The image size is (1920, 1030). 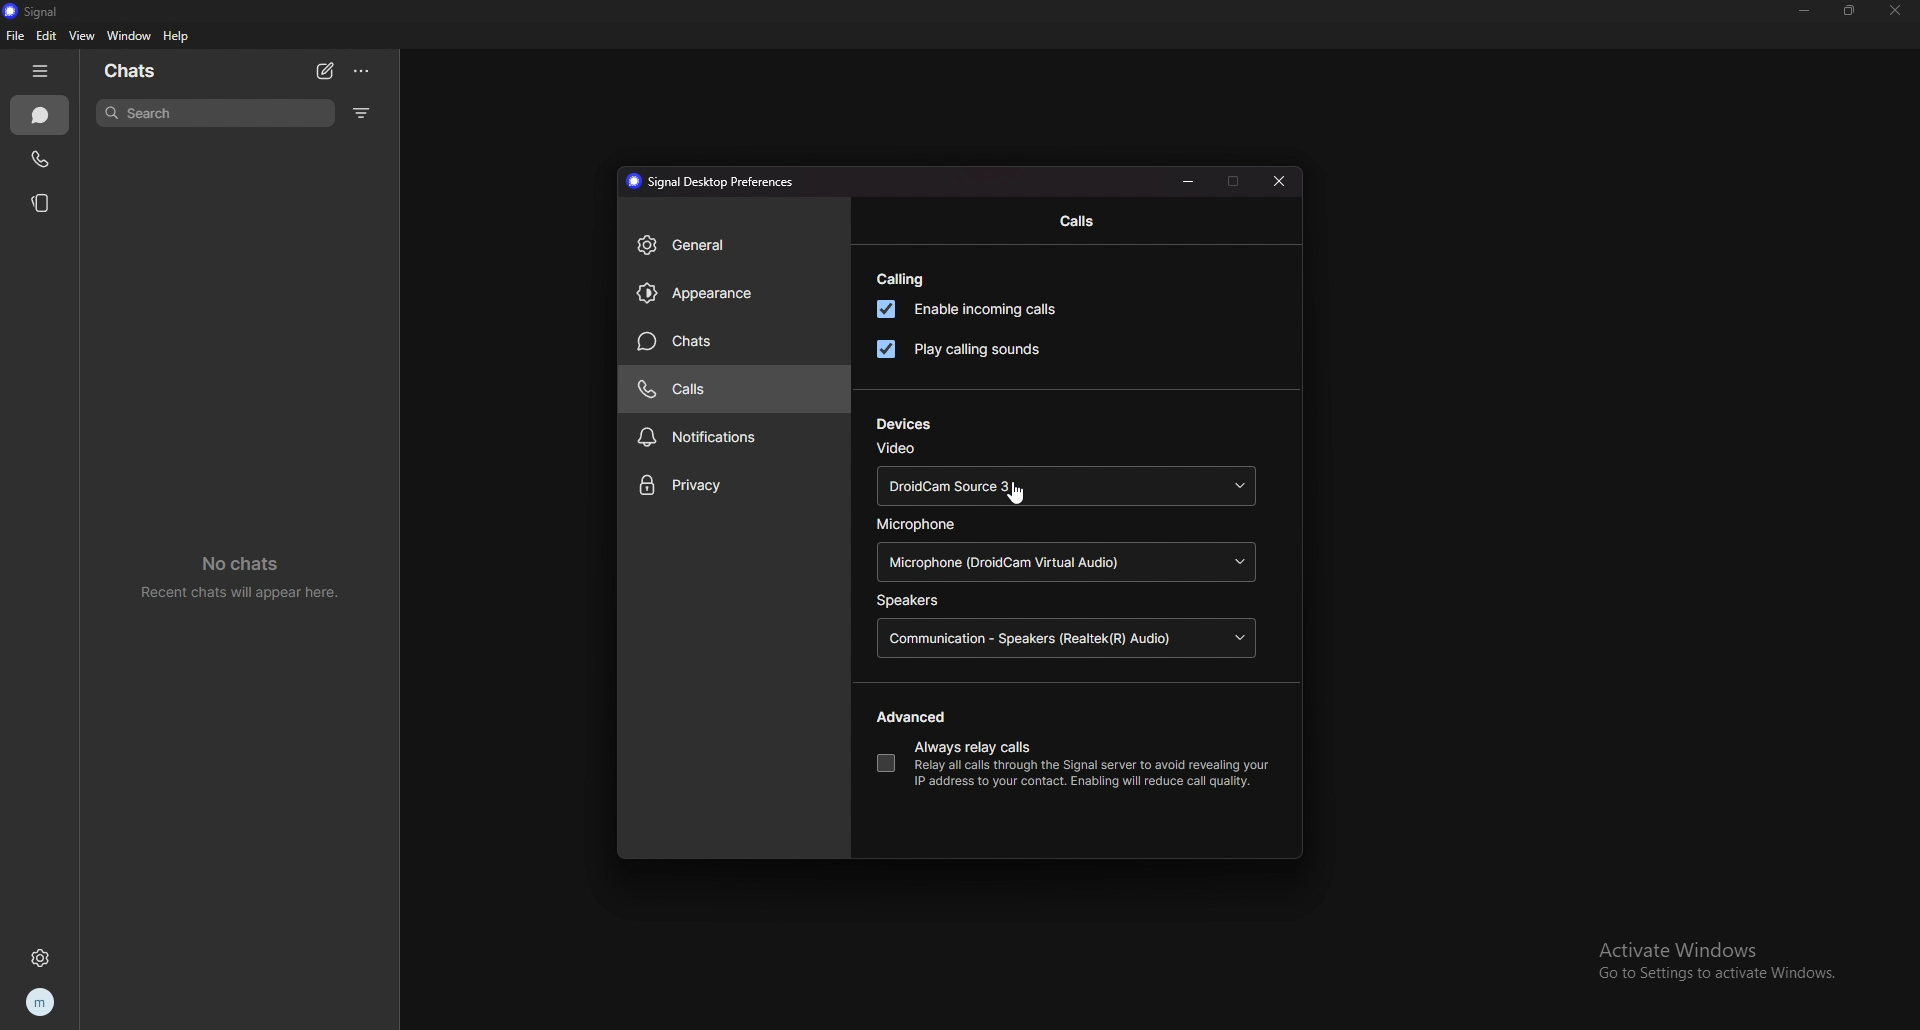 I want to click on video source, so click(x=1068, y=488).